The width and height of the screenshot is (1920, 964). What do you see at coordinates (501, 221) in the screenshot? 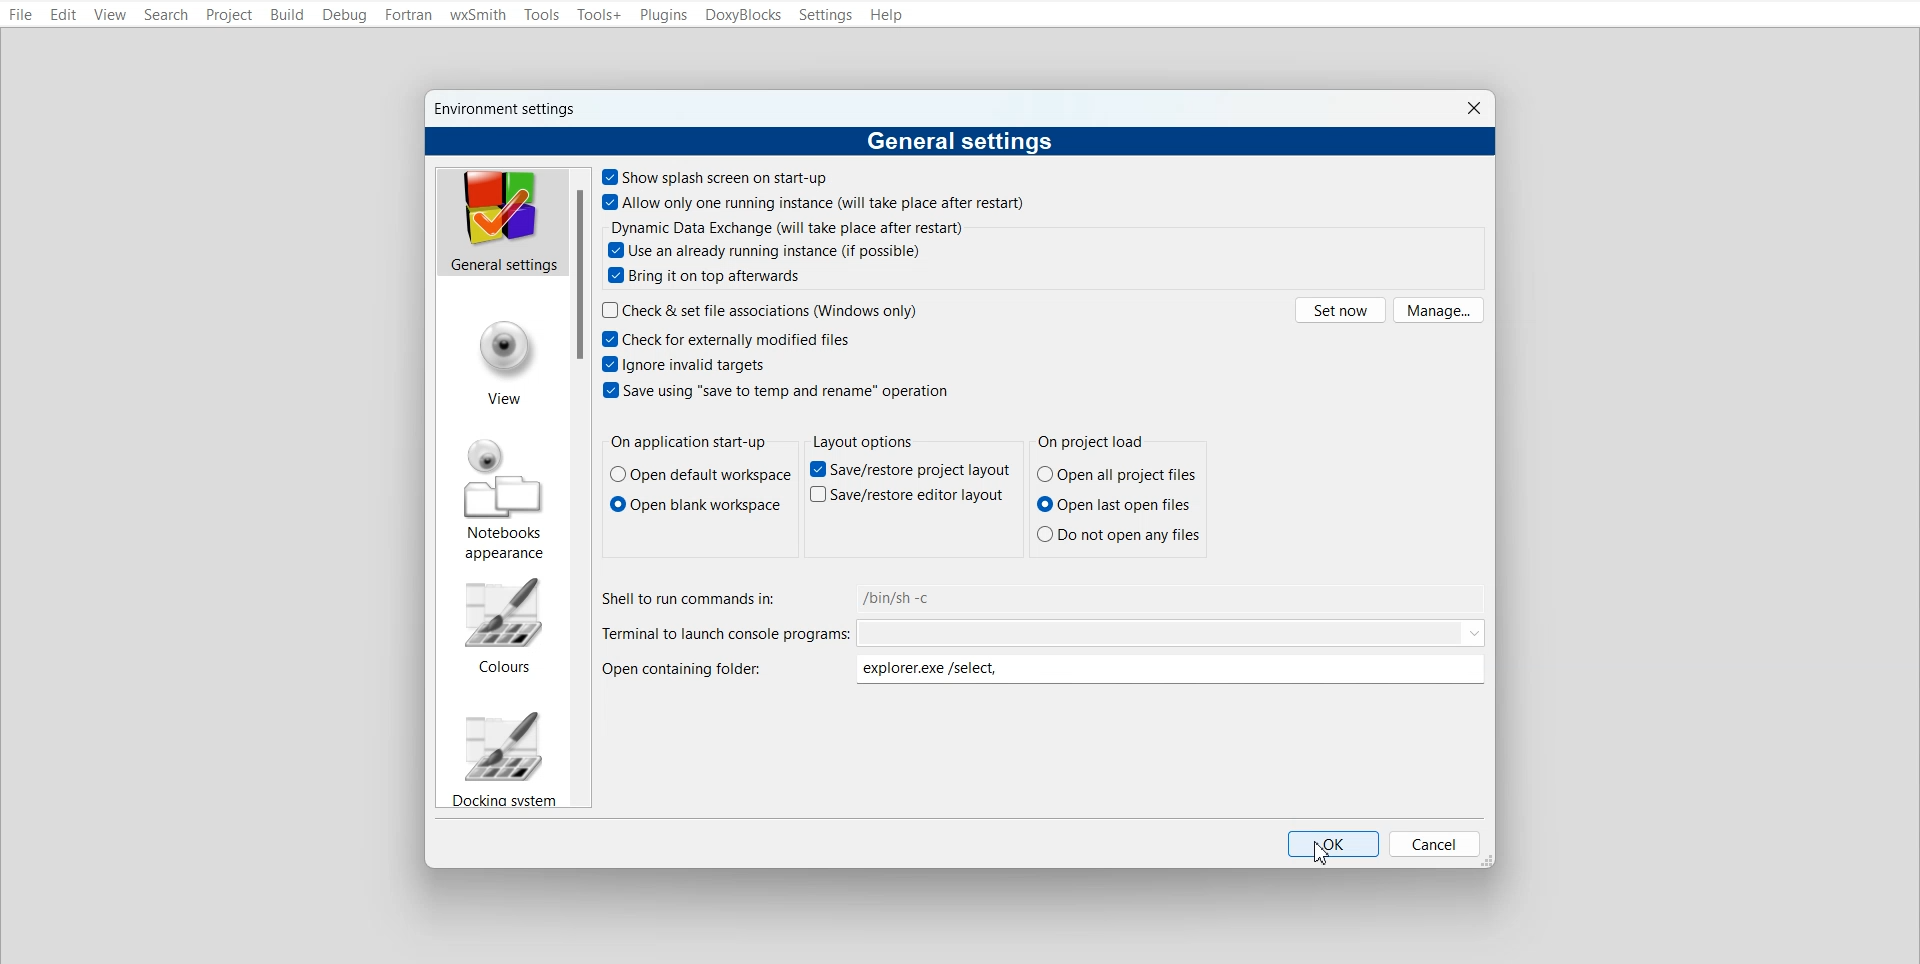
I see `General settings` at bounding box center [501, 221].